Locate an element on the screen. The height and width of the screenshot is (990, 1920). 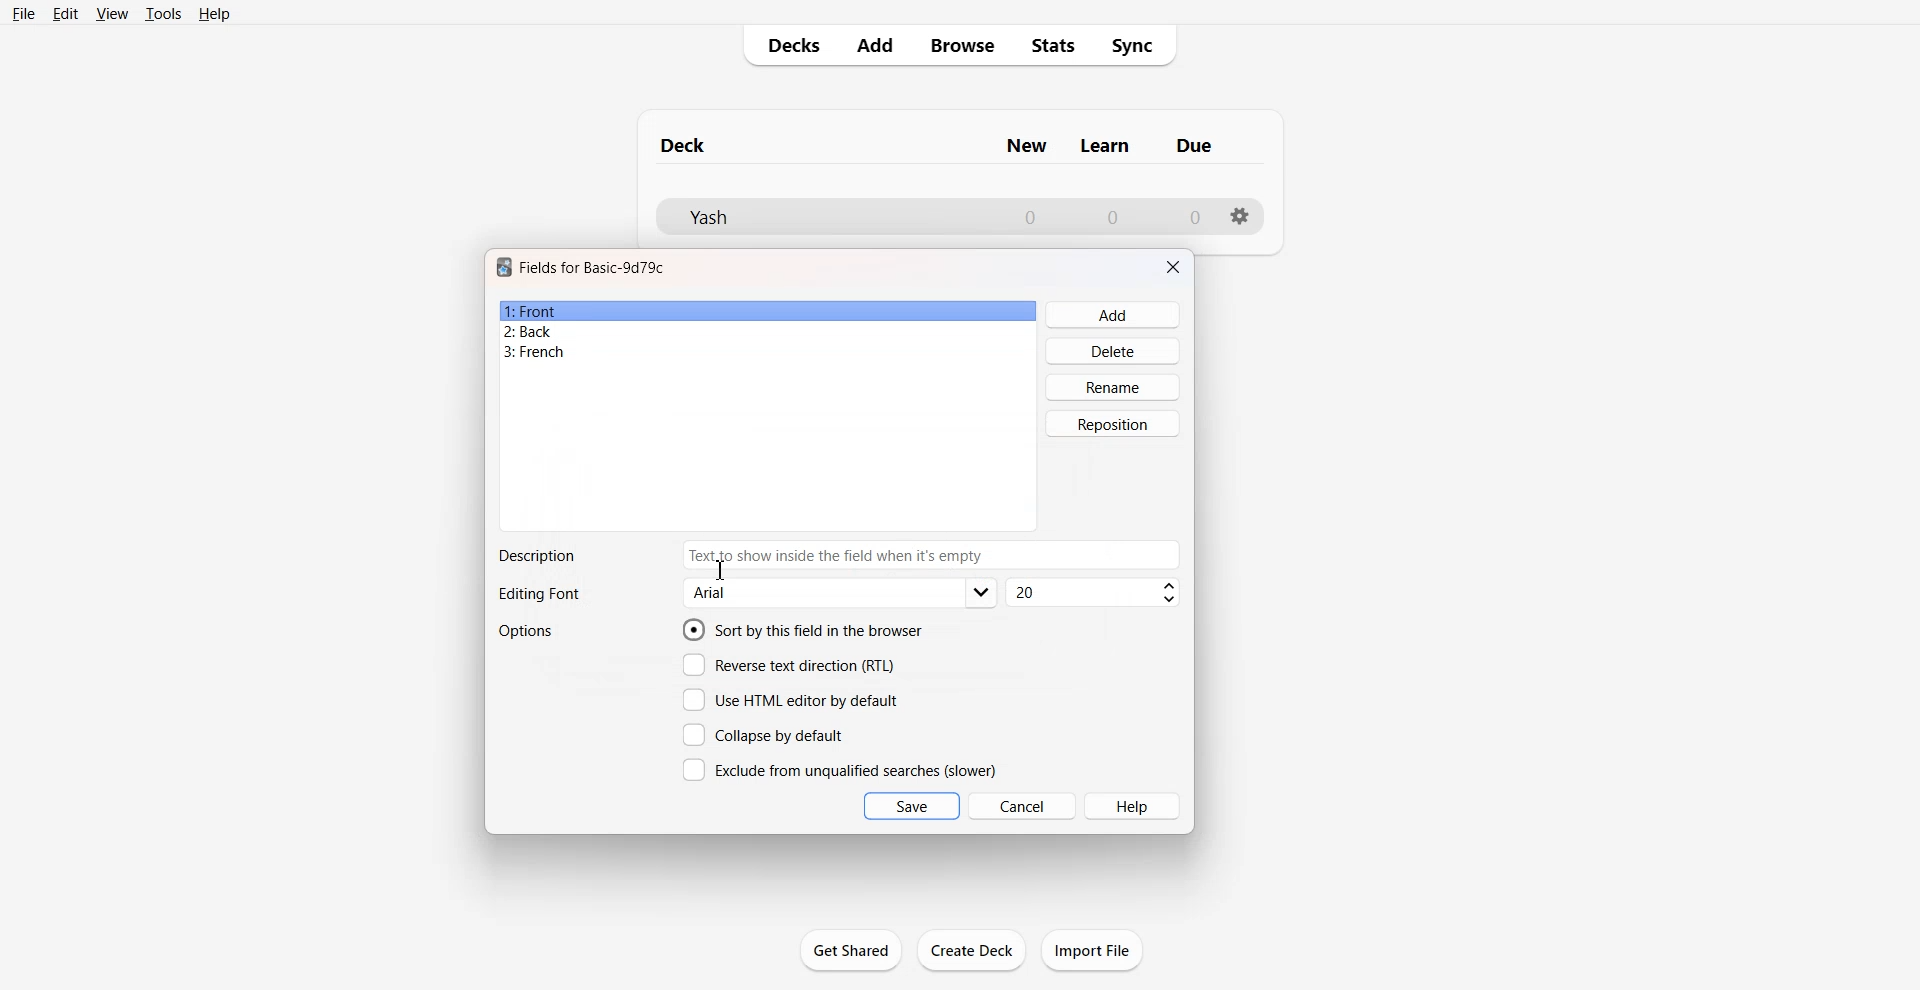
Number of Learn cards is located at coordinates (1113, 216).